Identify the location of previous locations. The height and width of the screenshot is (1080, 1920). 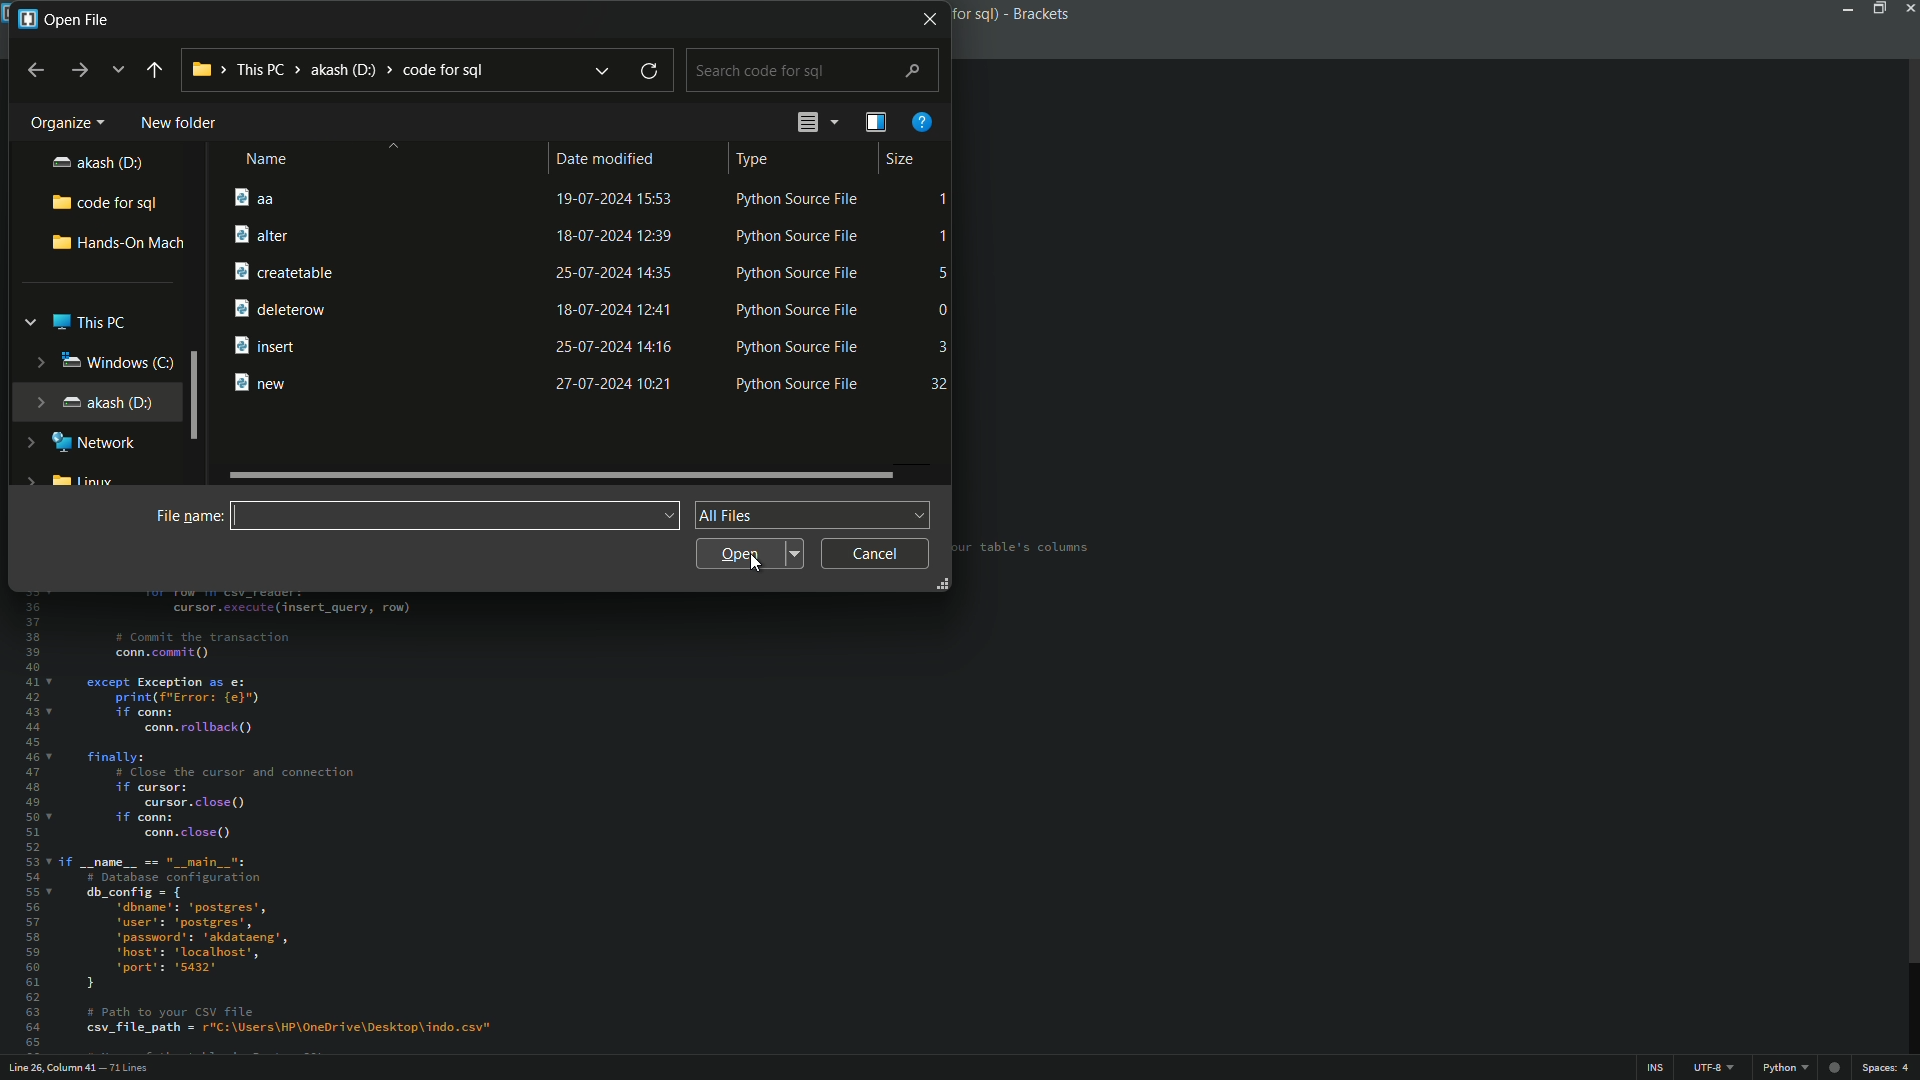
(603, 71).